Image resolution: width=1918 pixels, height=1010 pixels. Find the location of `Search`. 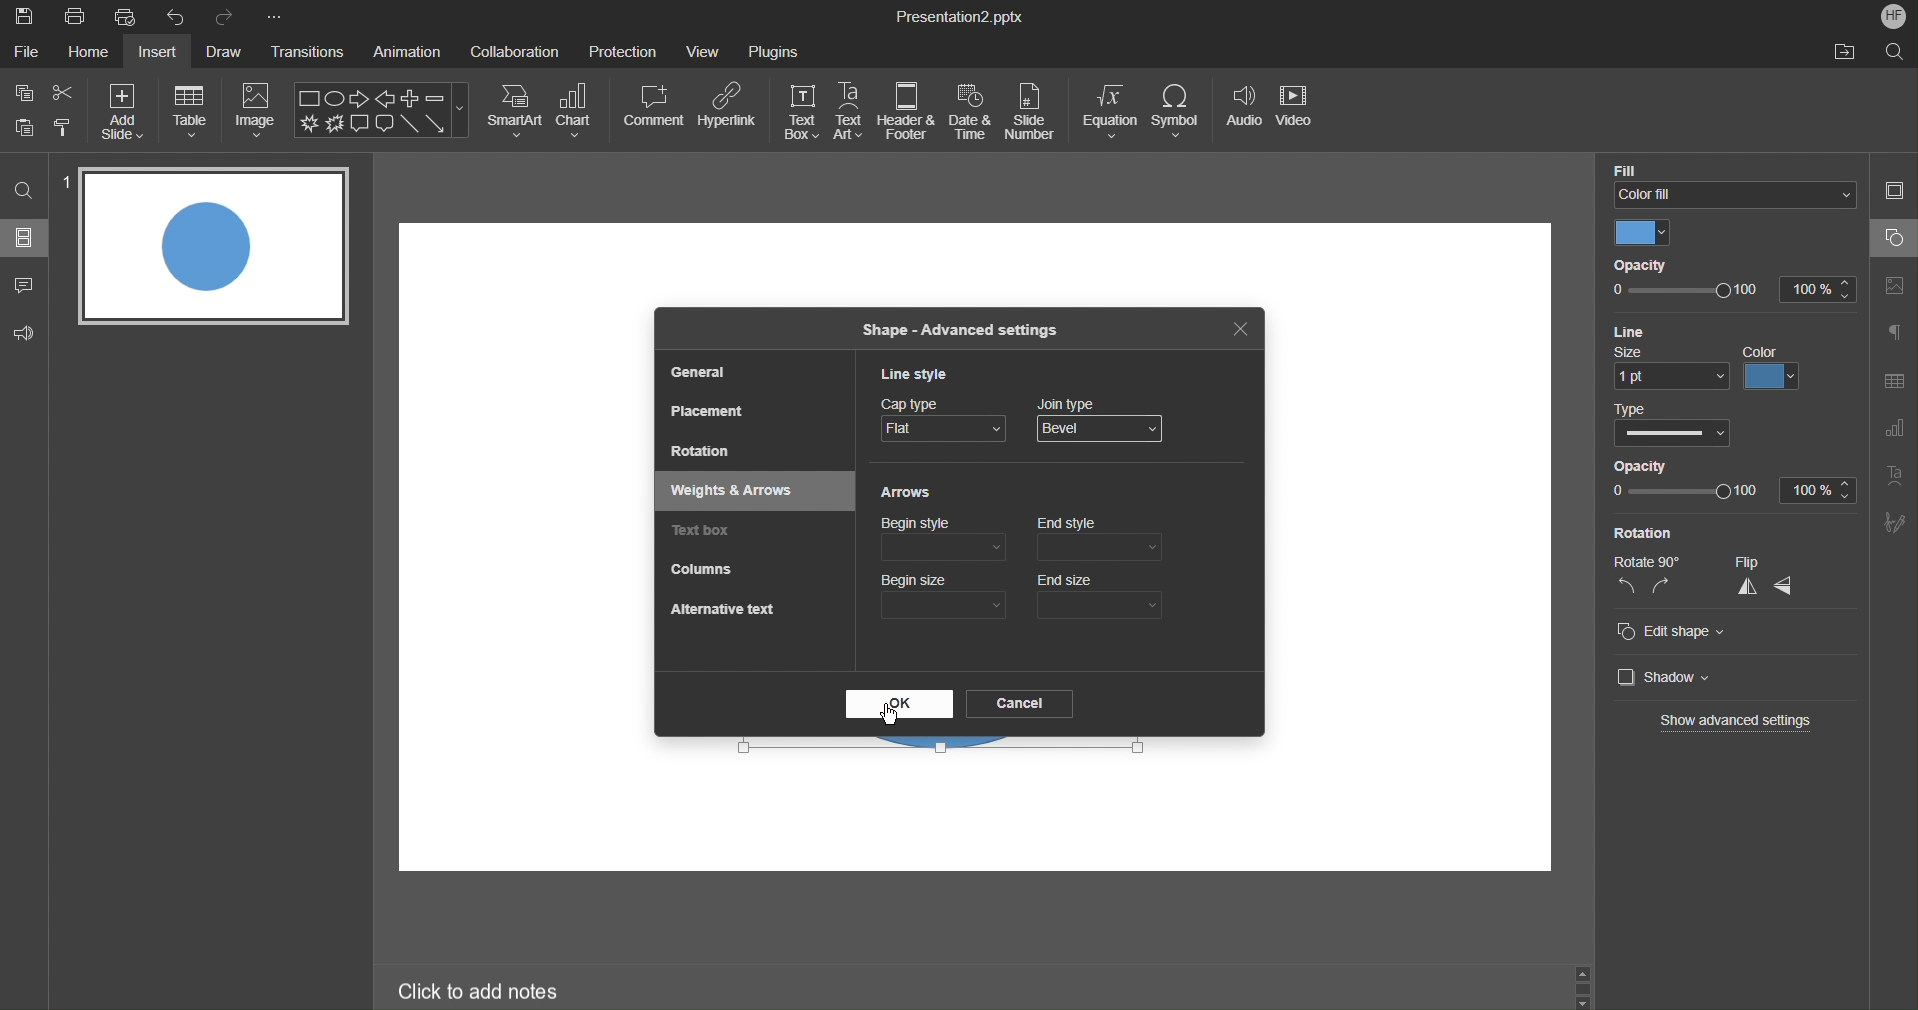

Search is located at coordinates (24, 189).